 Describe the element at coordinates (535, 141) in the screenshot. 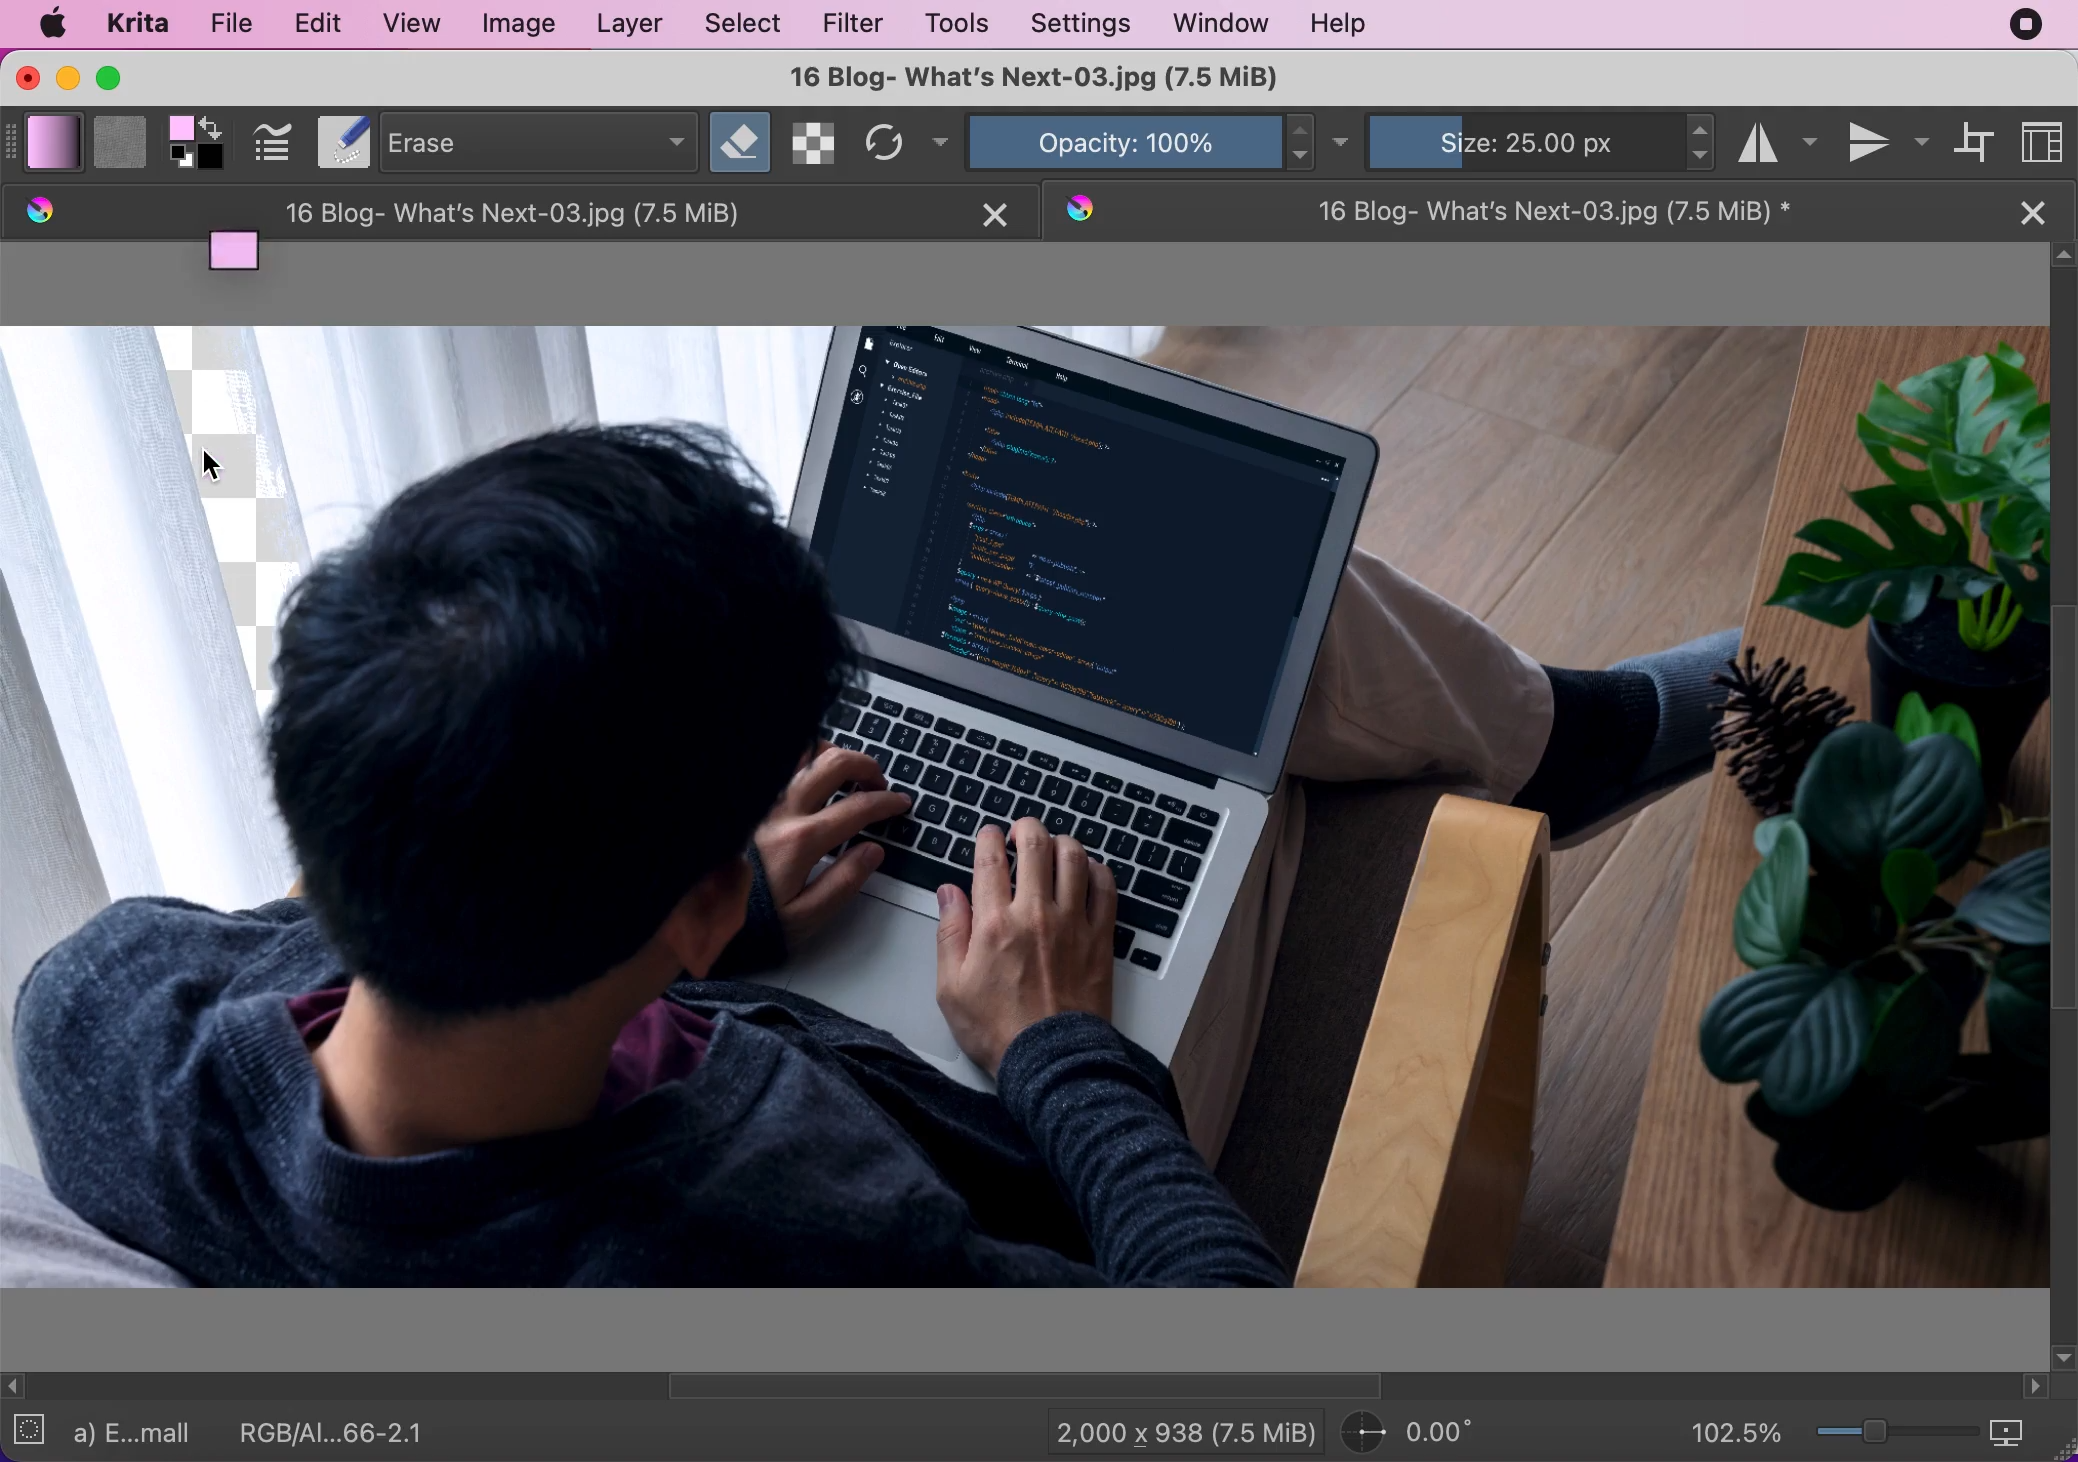

I see `erase` at that location.